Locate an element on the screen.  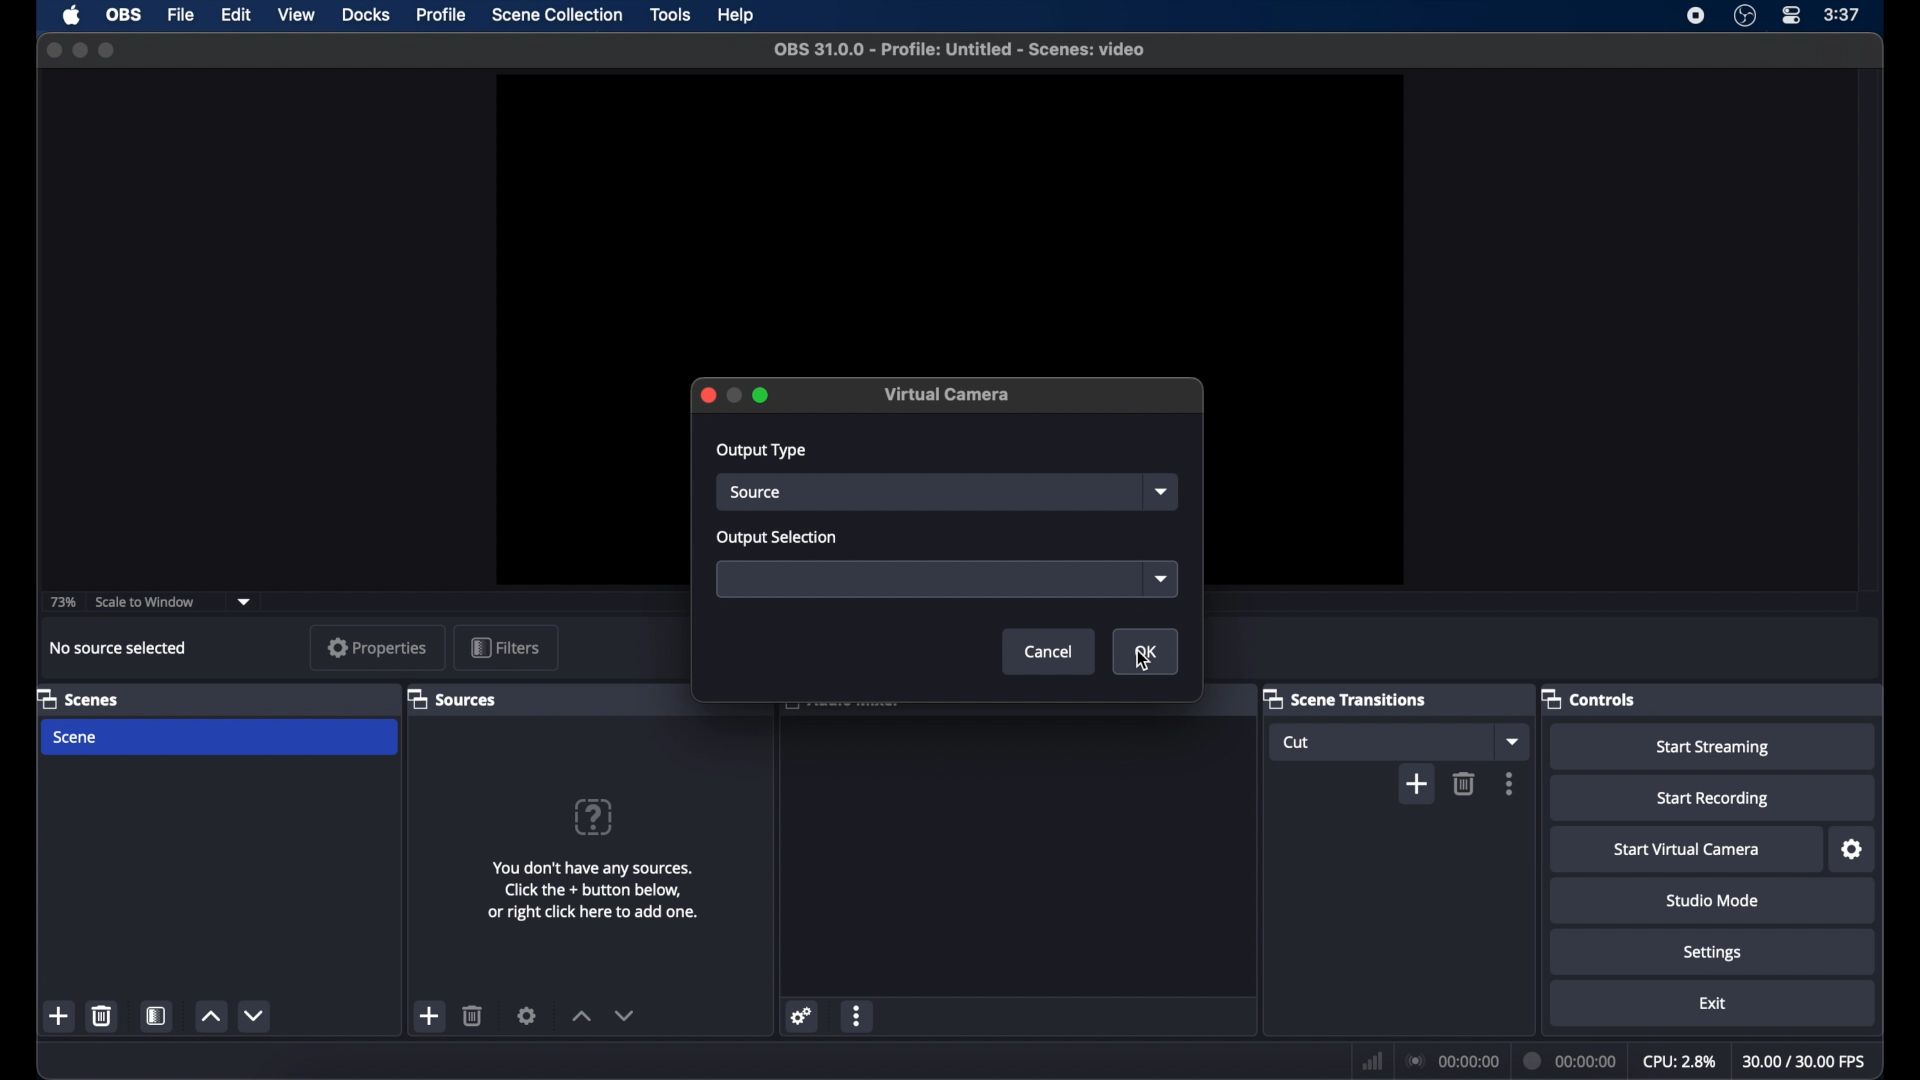
decrement is located at coordinates (624, 1015).